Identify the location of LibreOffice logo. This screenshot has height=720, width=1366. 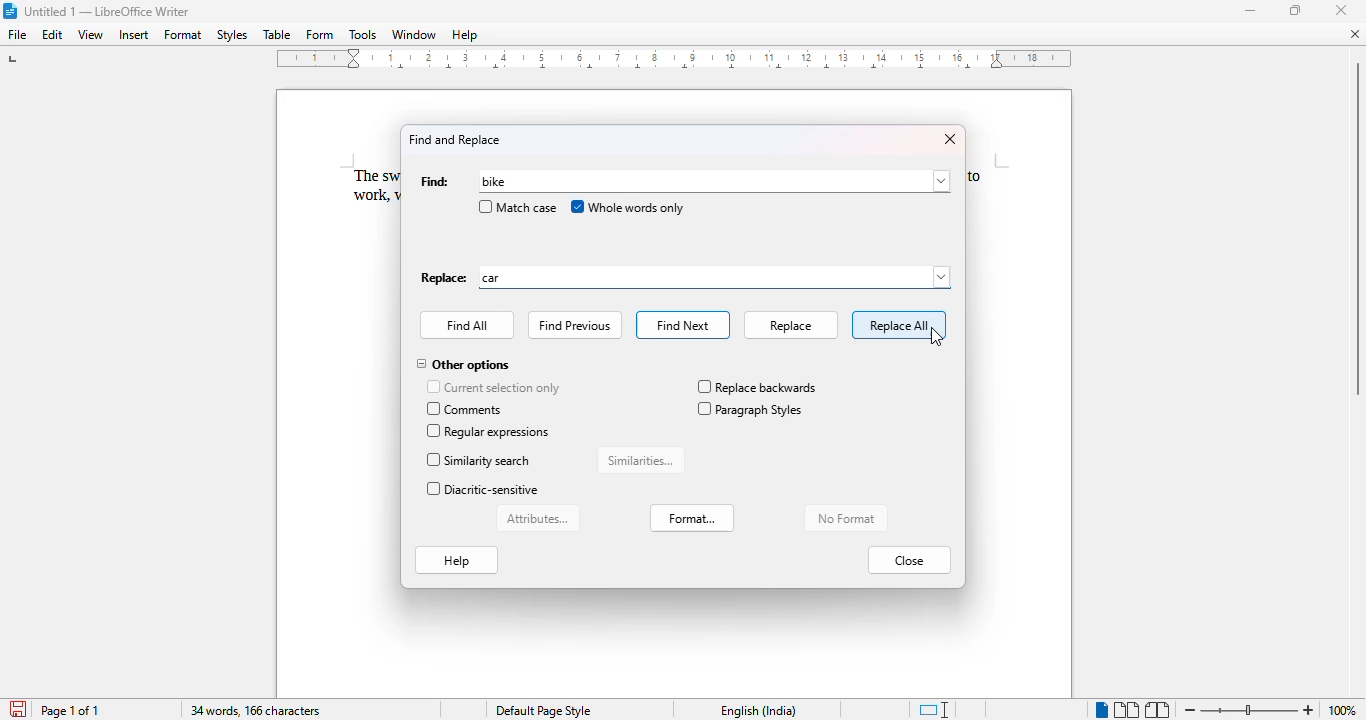
(9, 10).